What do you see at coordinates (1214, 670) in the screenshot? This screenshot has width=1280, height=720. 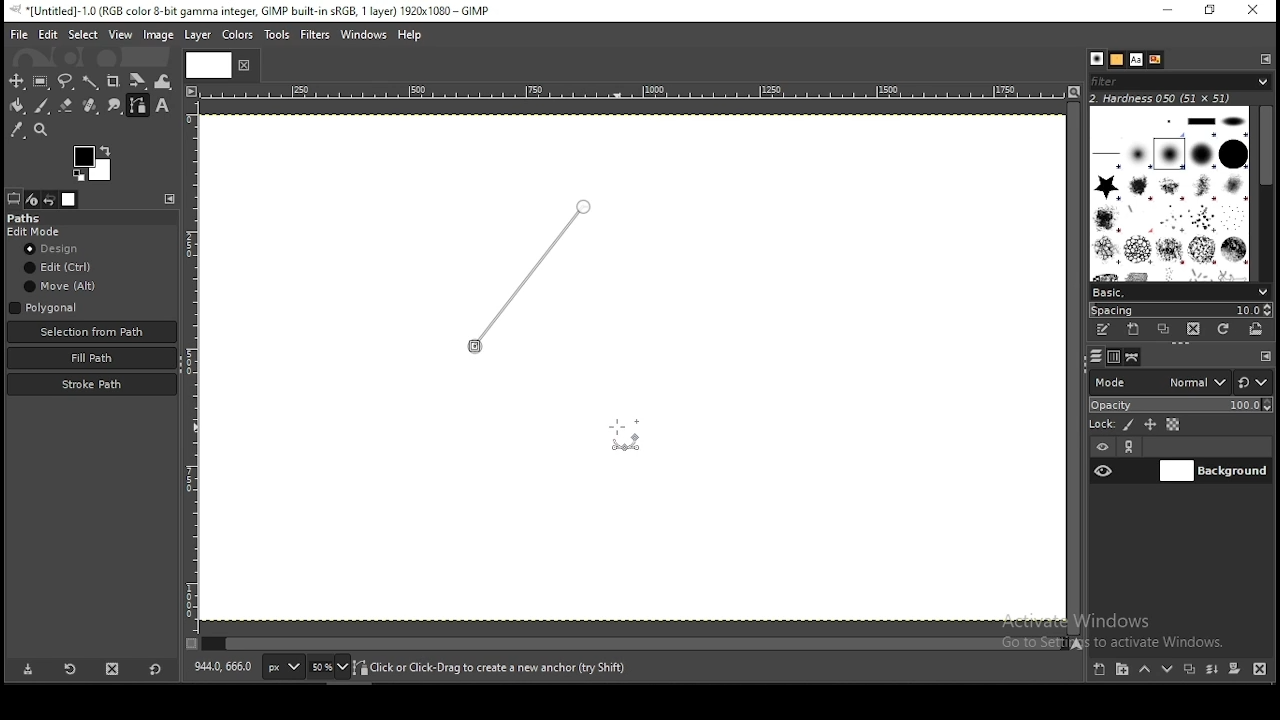 I see `merge layer` at bounding box center [1214, 670].